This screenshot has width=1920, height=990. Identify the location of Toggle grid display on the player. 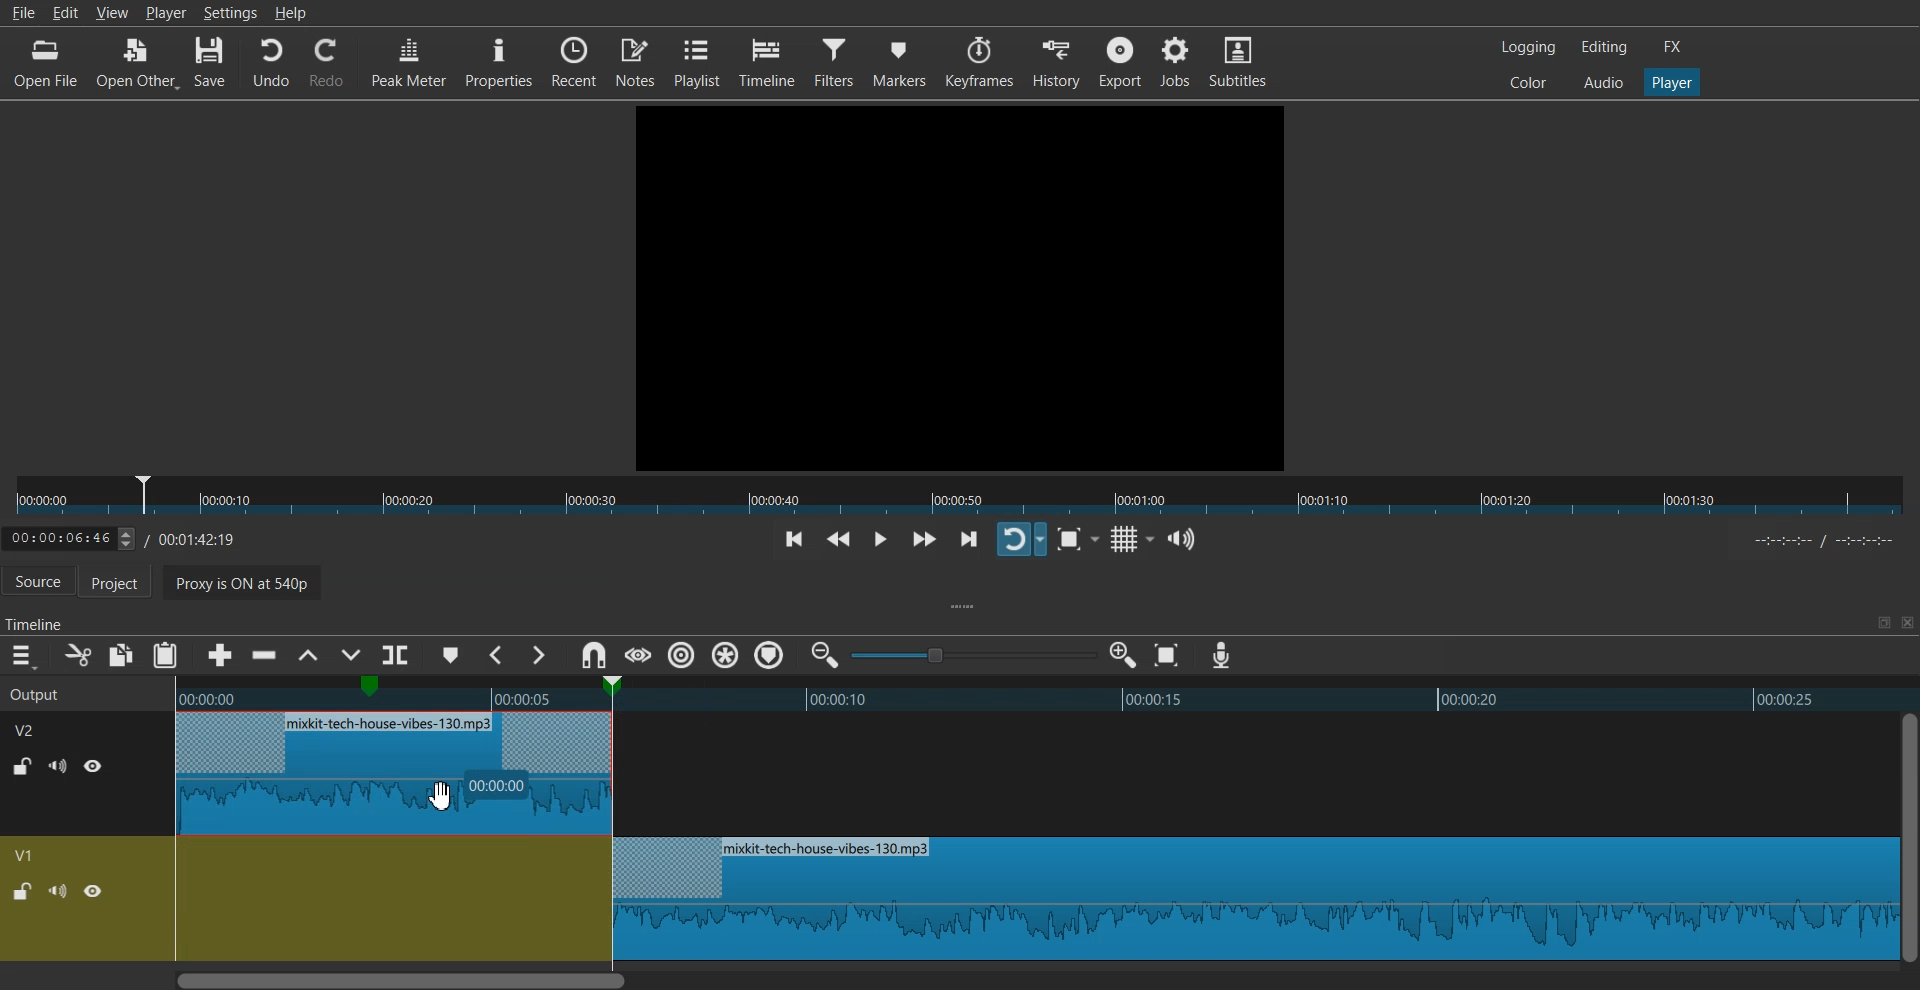
(1128, 540).